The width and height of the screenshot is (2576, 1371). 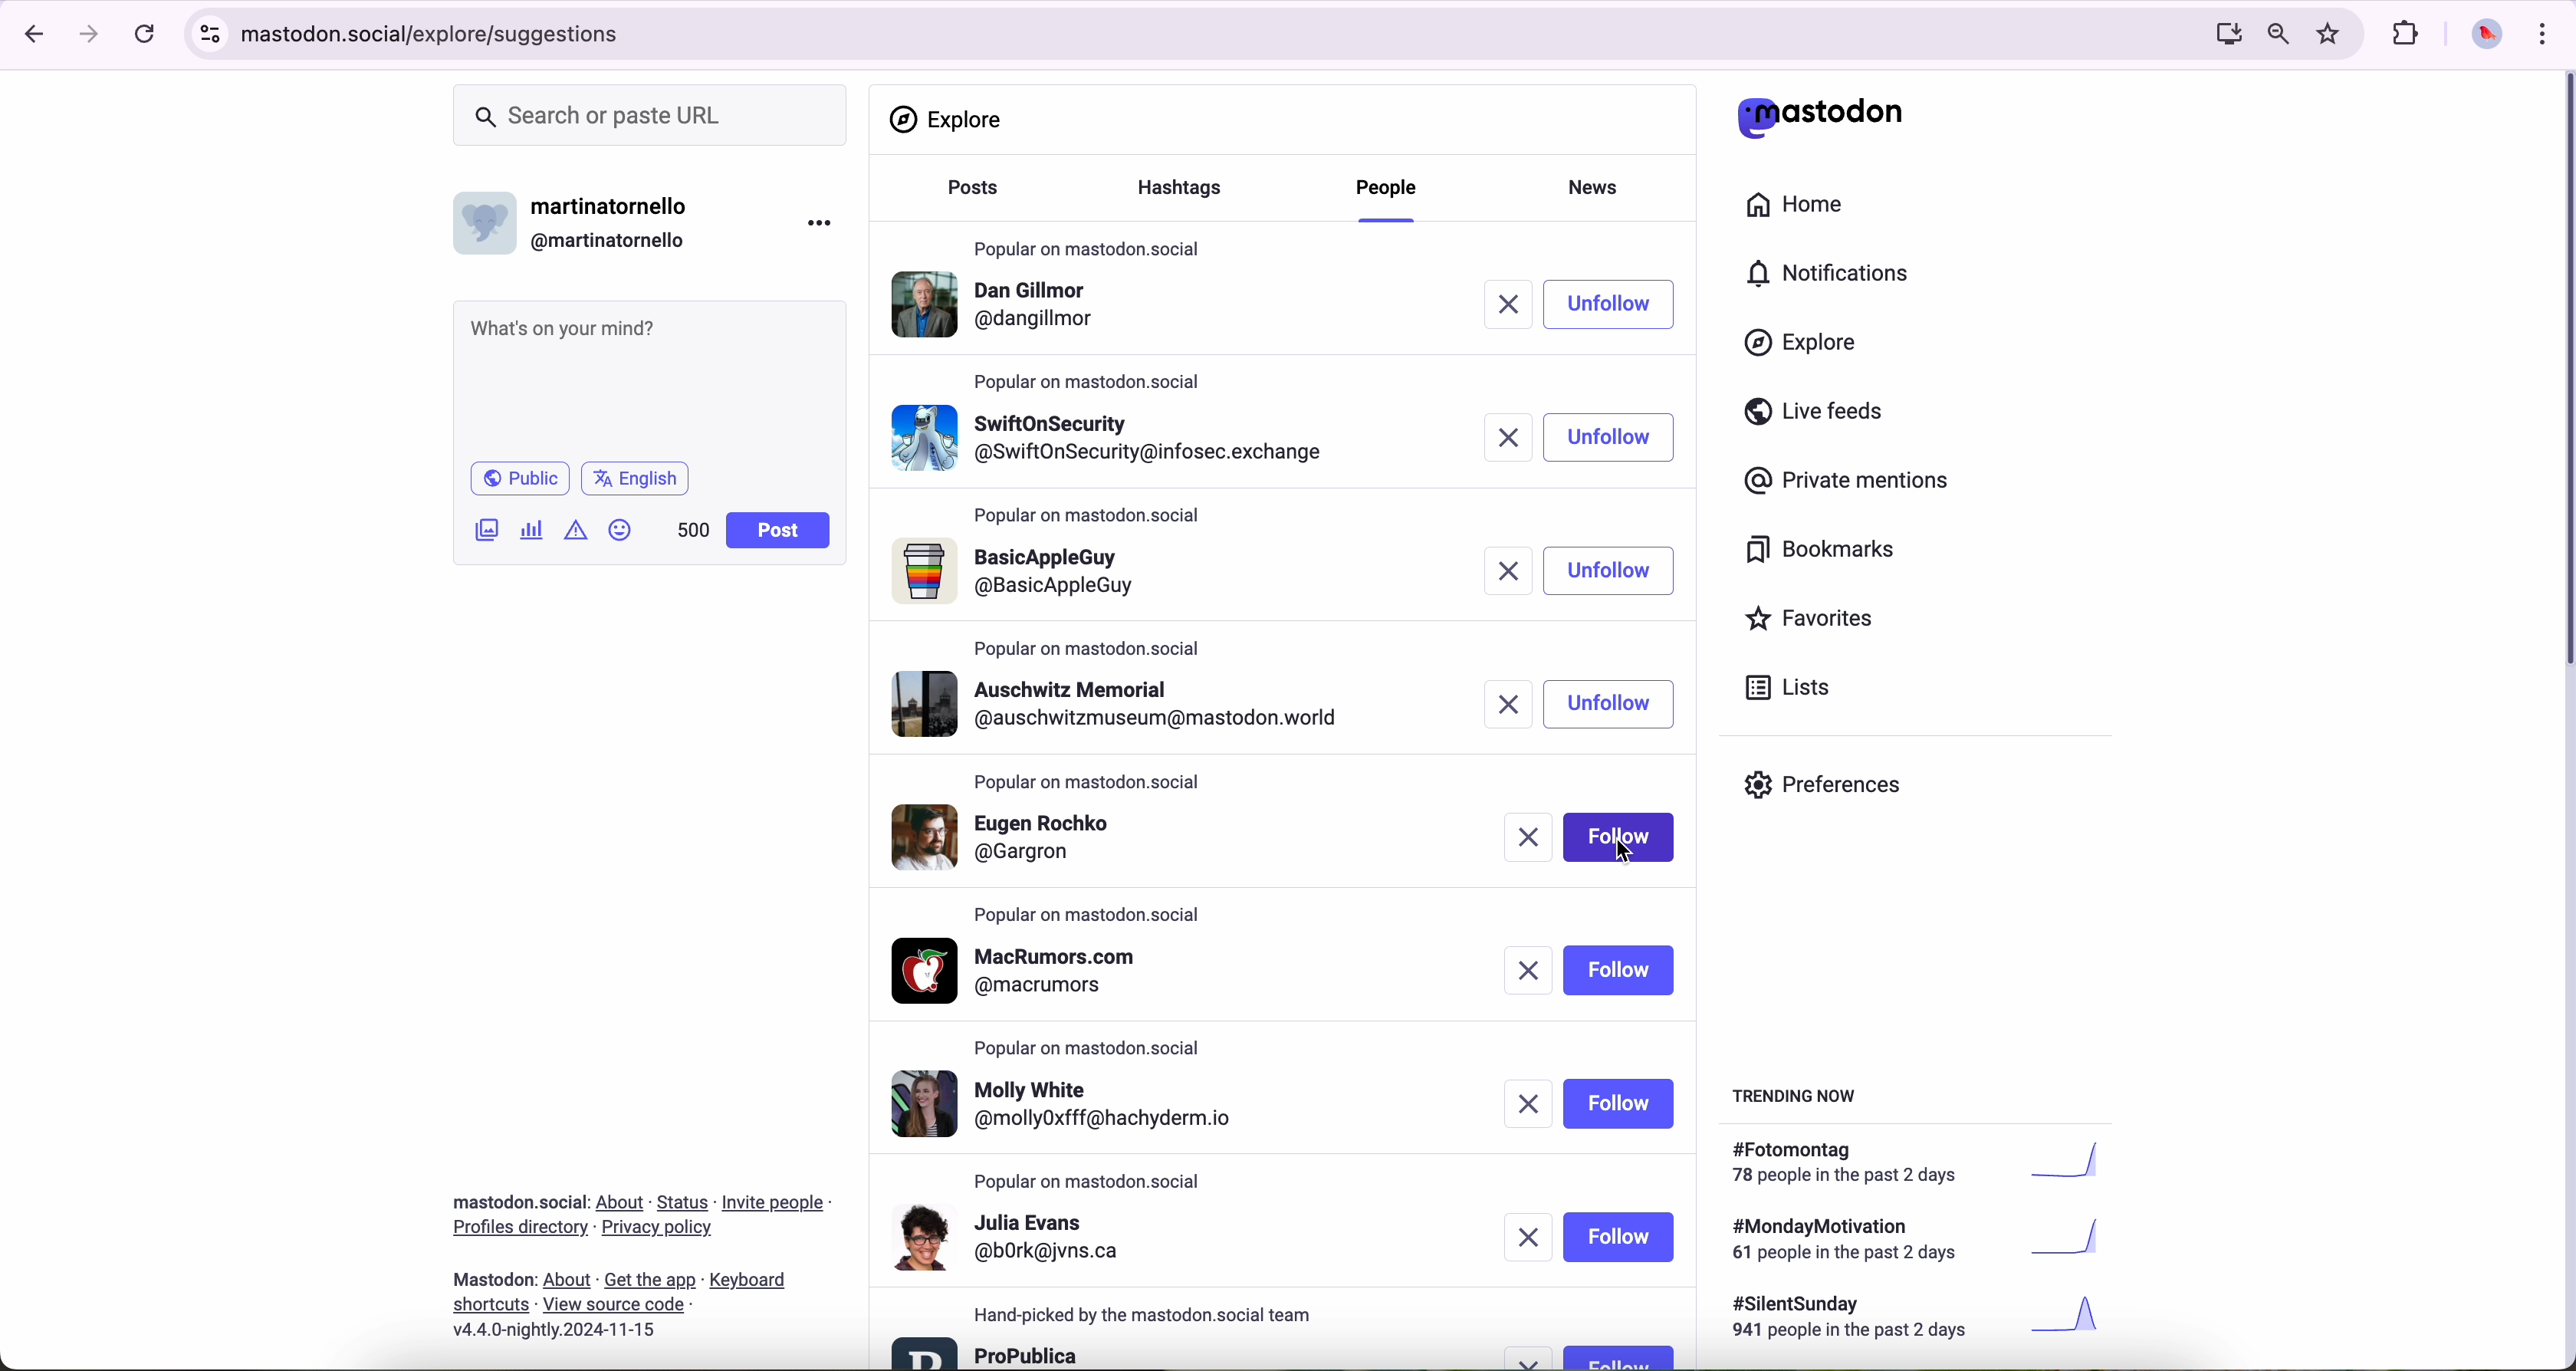 I want to click on remove, so click(x=1533, y=1358).